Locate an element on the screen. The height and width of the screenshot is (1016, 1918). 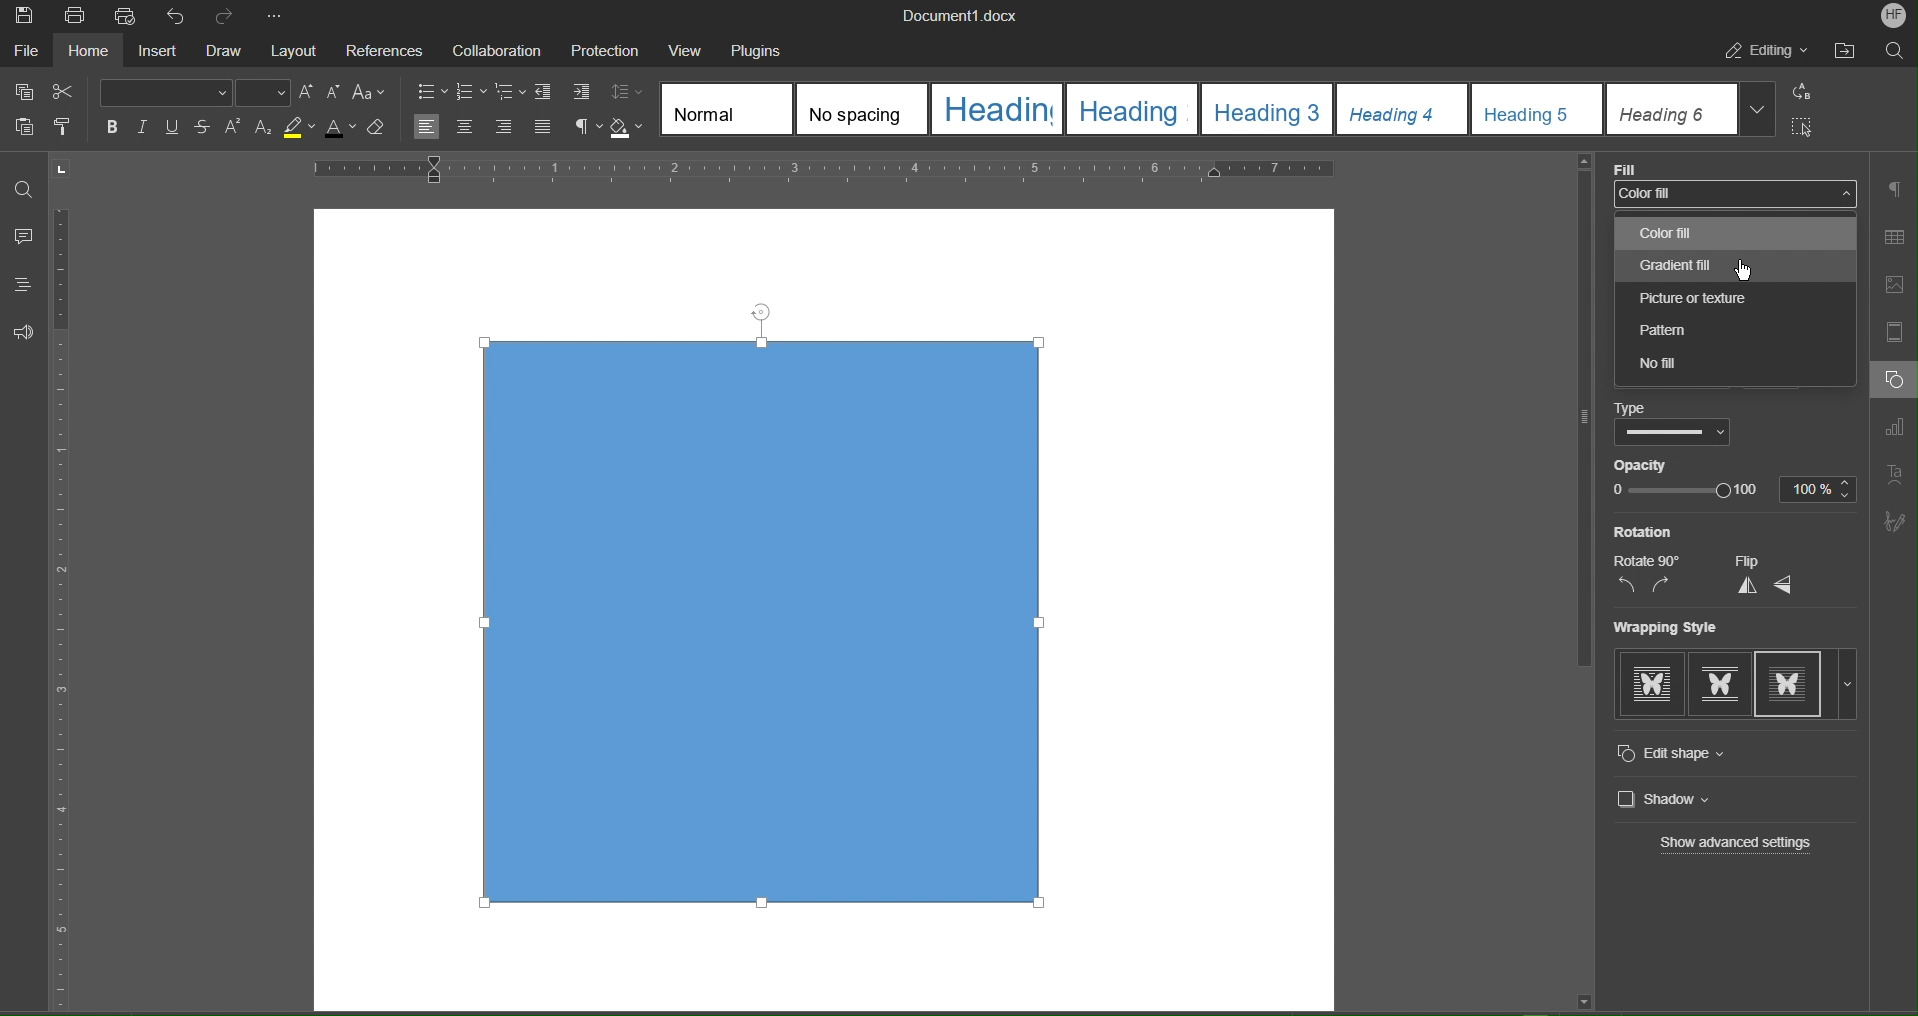
Heading 1 is located at coordinates (996, 107).